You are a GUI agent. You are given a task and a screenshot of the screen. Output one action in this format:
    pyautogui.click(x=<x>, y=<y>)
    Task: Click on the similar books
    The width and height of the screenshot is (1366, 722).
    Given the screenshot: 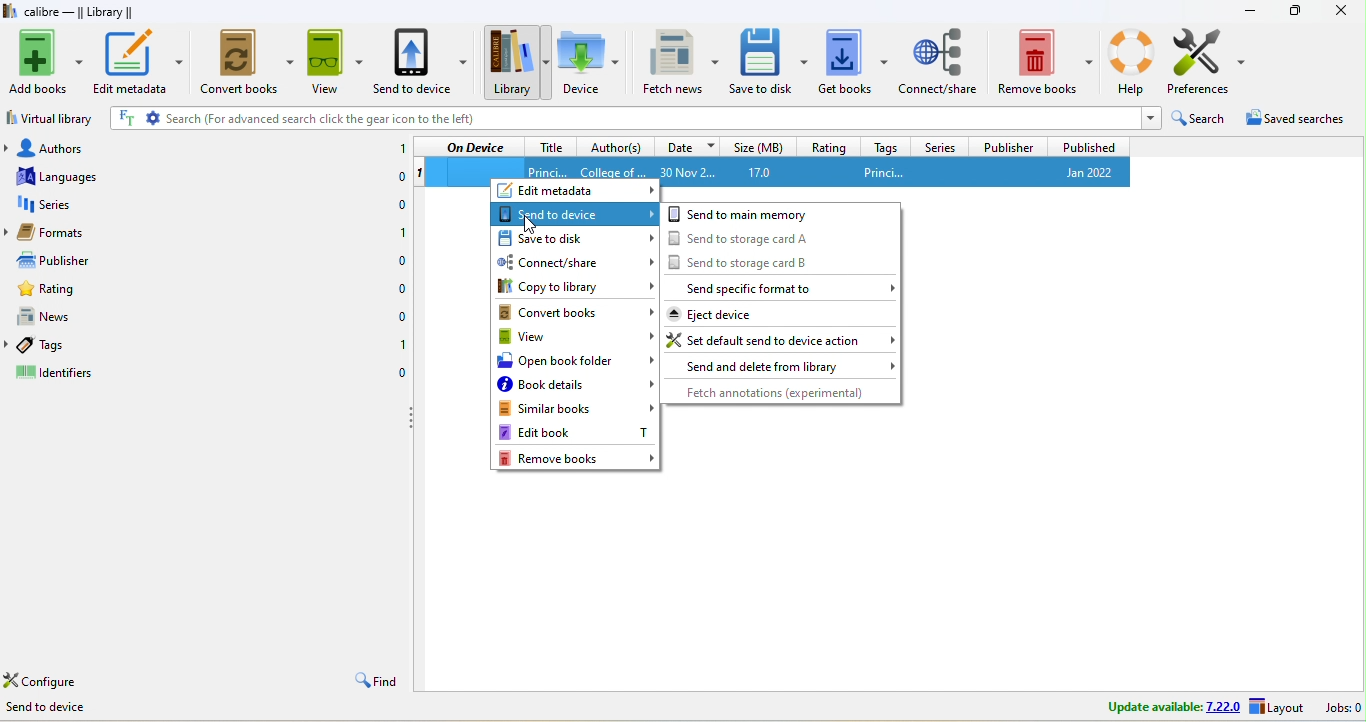 What is the action you would take?
    pyautogui.click(x=576, y=410)
    